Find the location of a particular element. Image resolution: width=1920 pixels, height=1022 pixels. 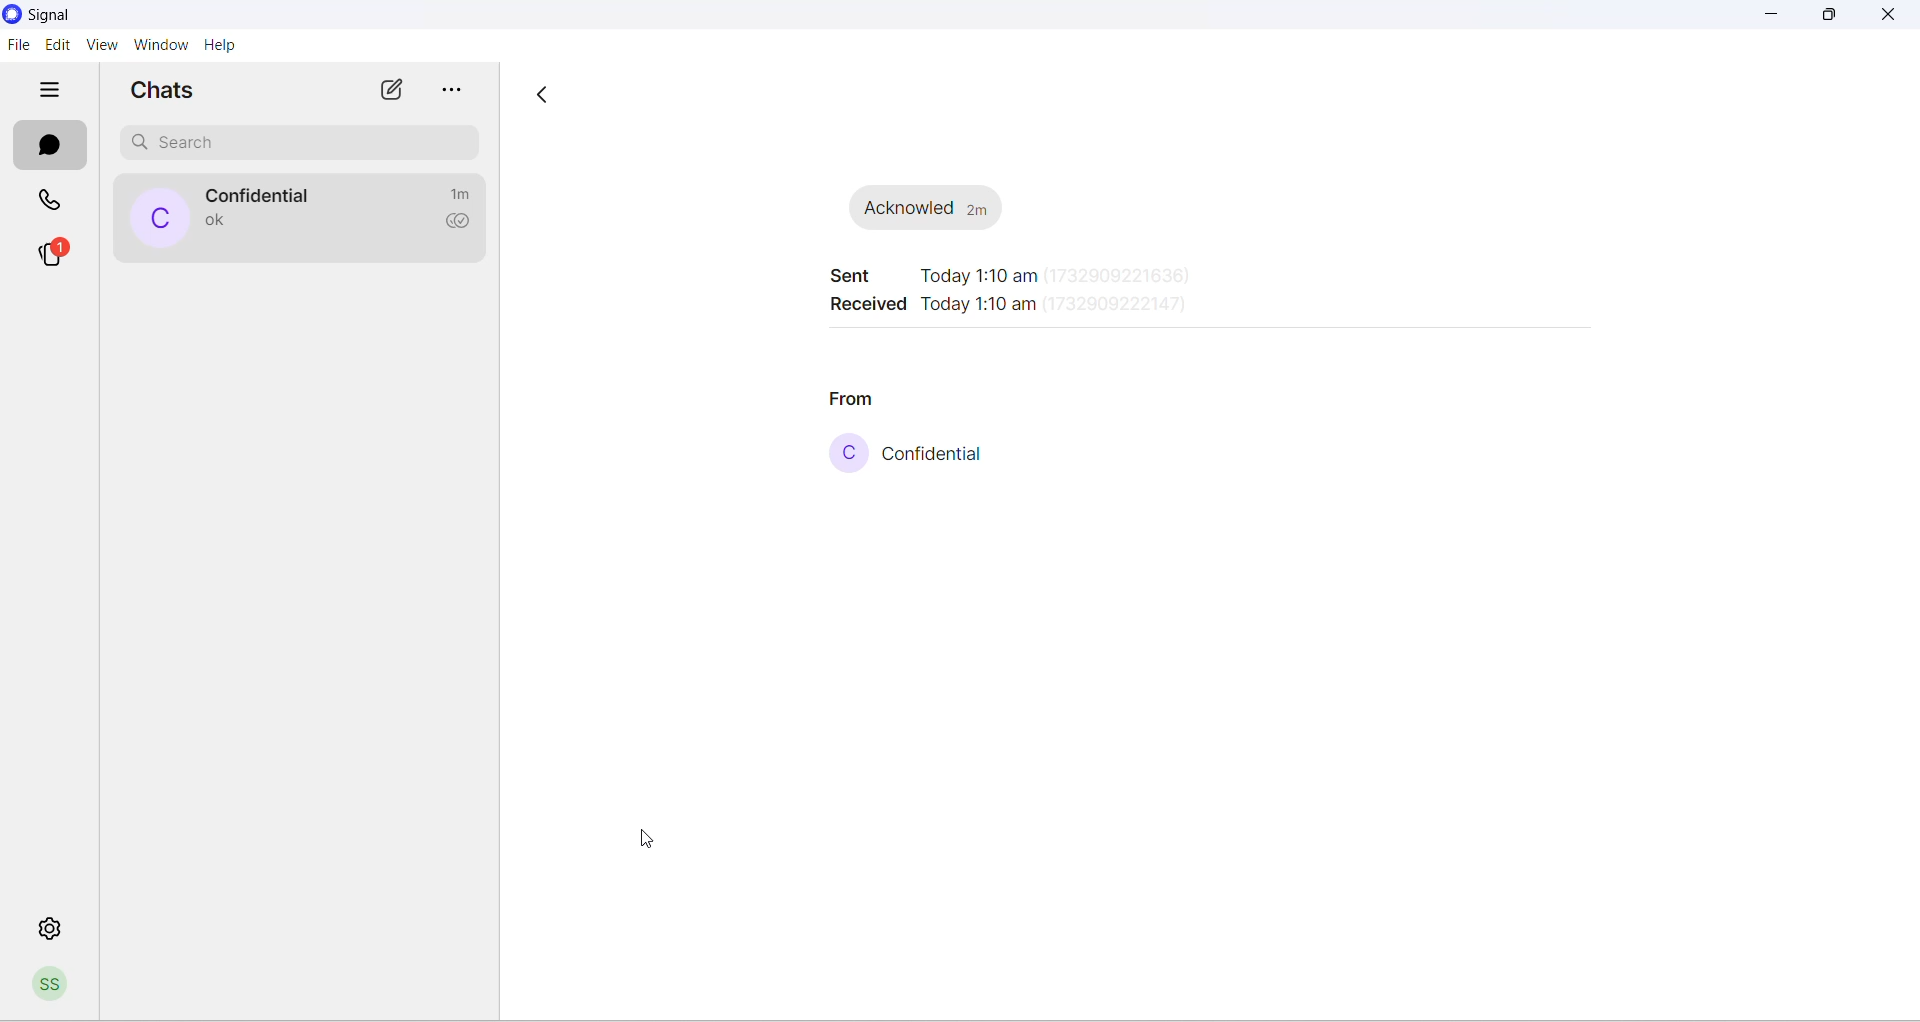

received timing heading is located at coordinates (861, 304).